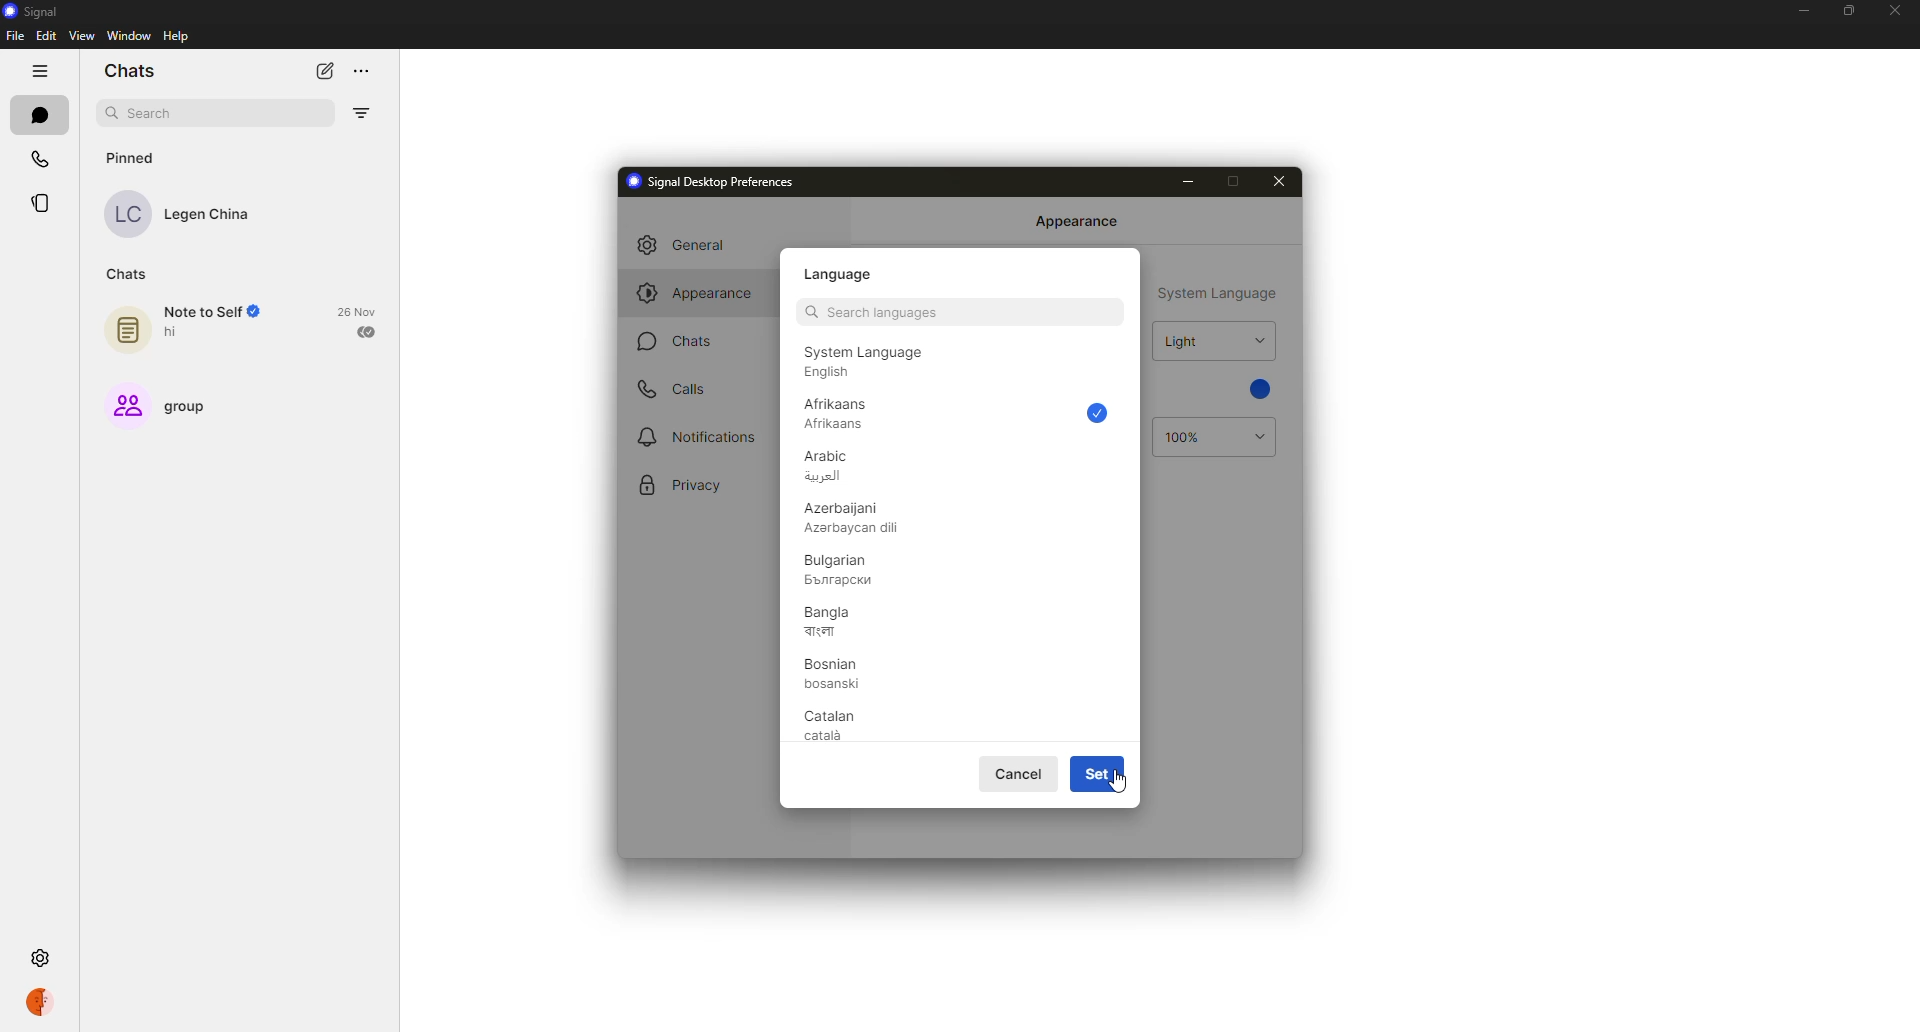  Describe the element at coordinates (681, 388) in the screenshot. I see `calls` at that location.